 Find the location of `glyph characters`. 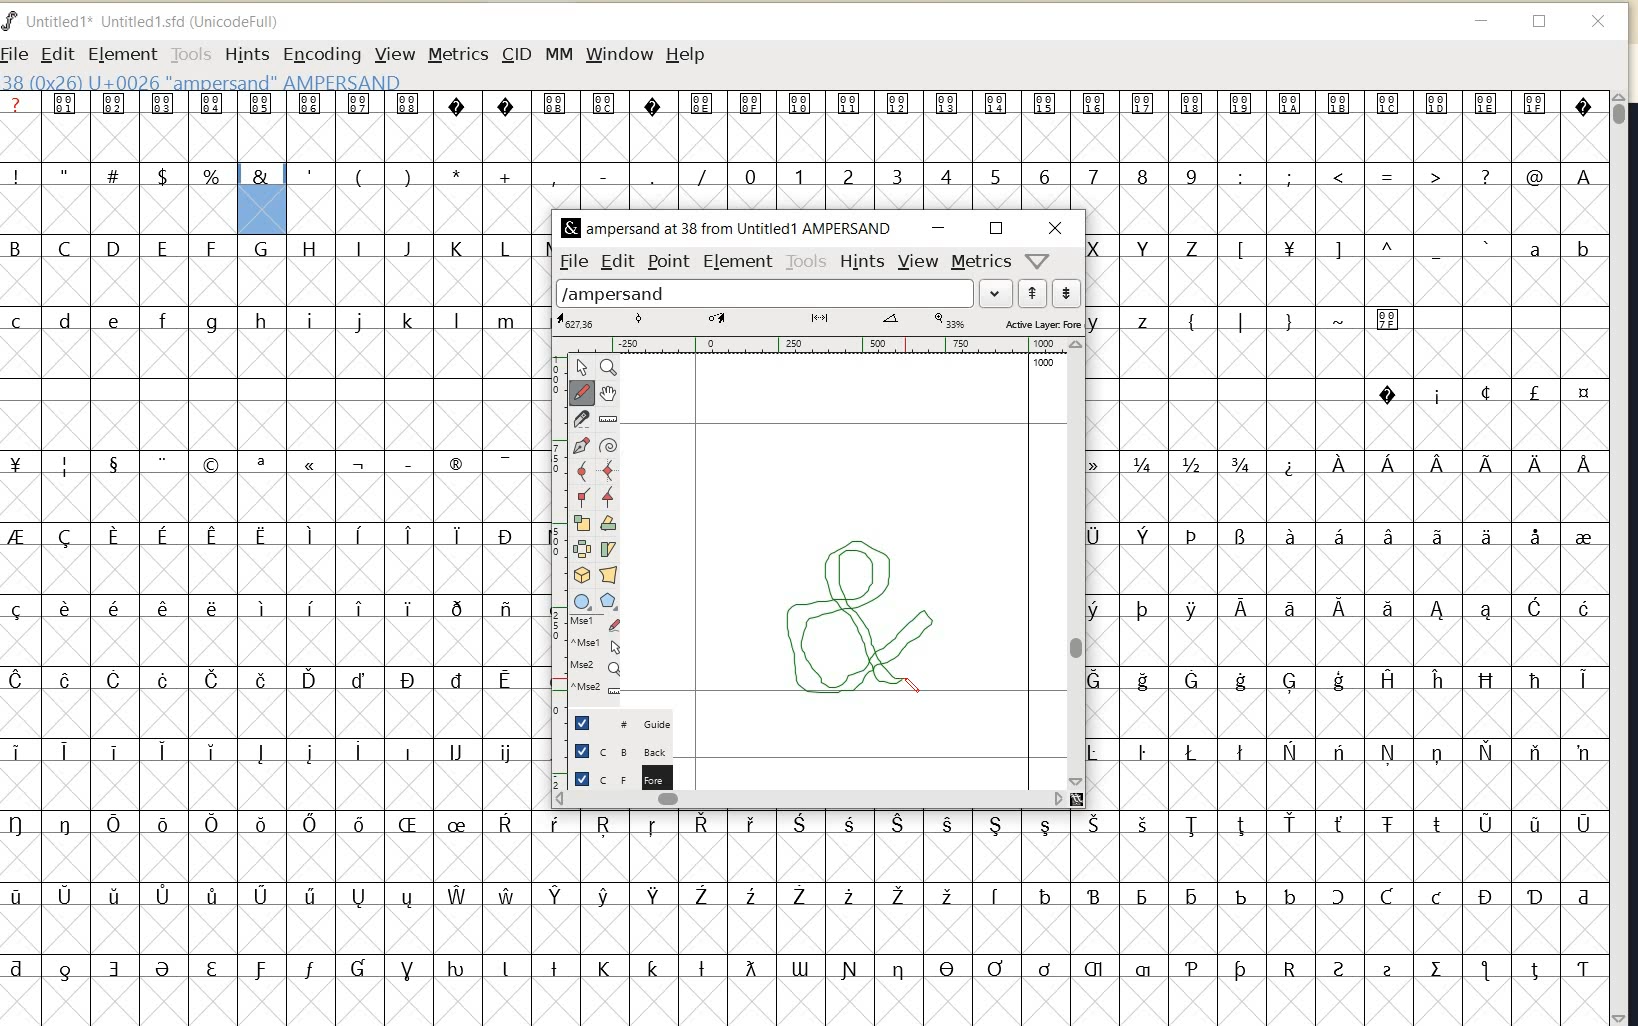

glyph characters is located at coordinates (384, 620).